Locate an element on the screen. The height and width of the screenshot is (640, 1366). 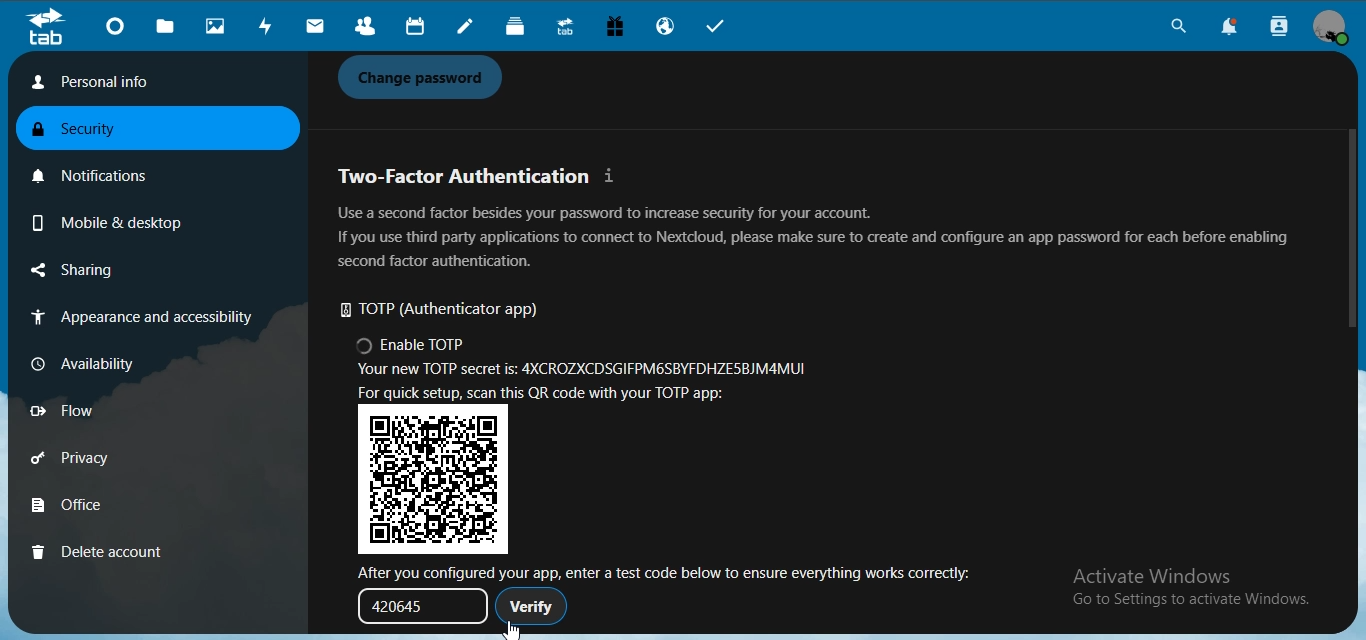
Activate Windows
Go to Settings to activate Windows. is located at coordinates (1194, 589).